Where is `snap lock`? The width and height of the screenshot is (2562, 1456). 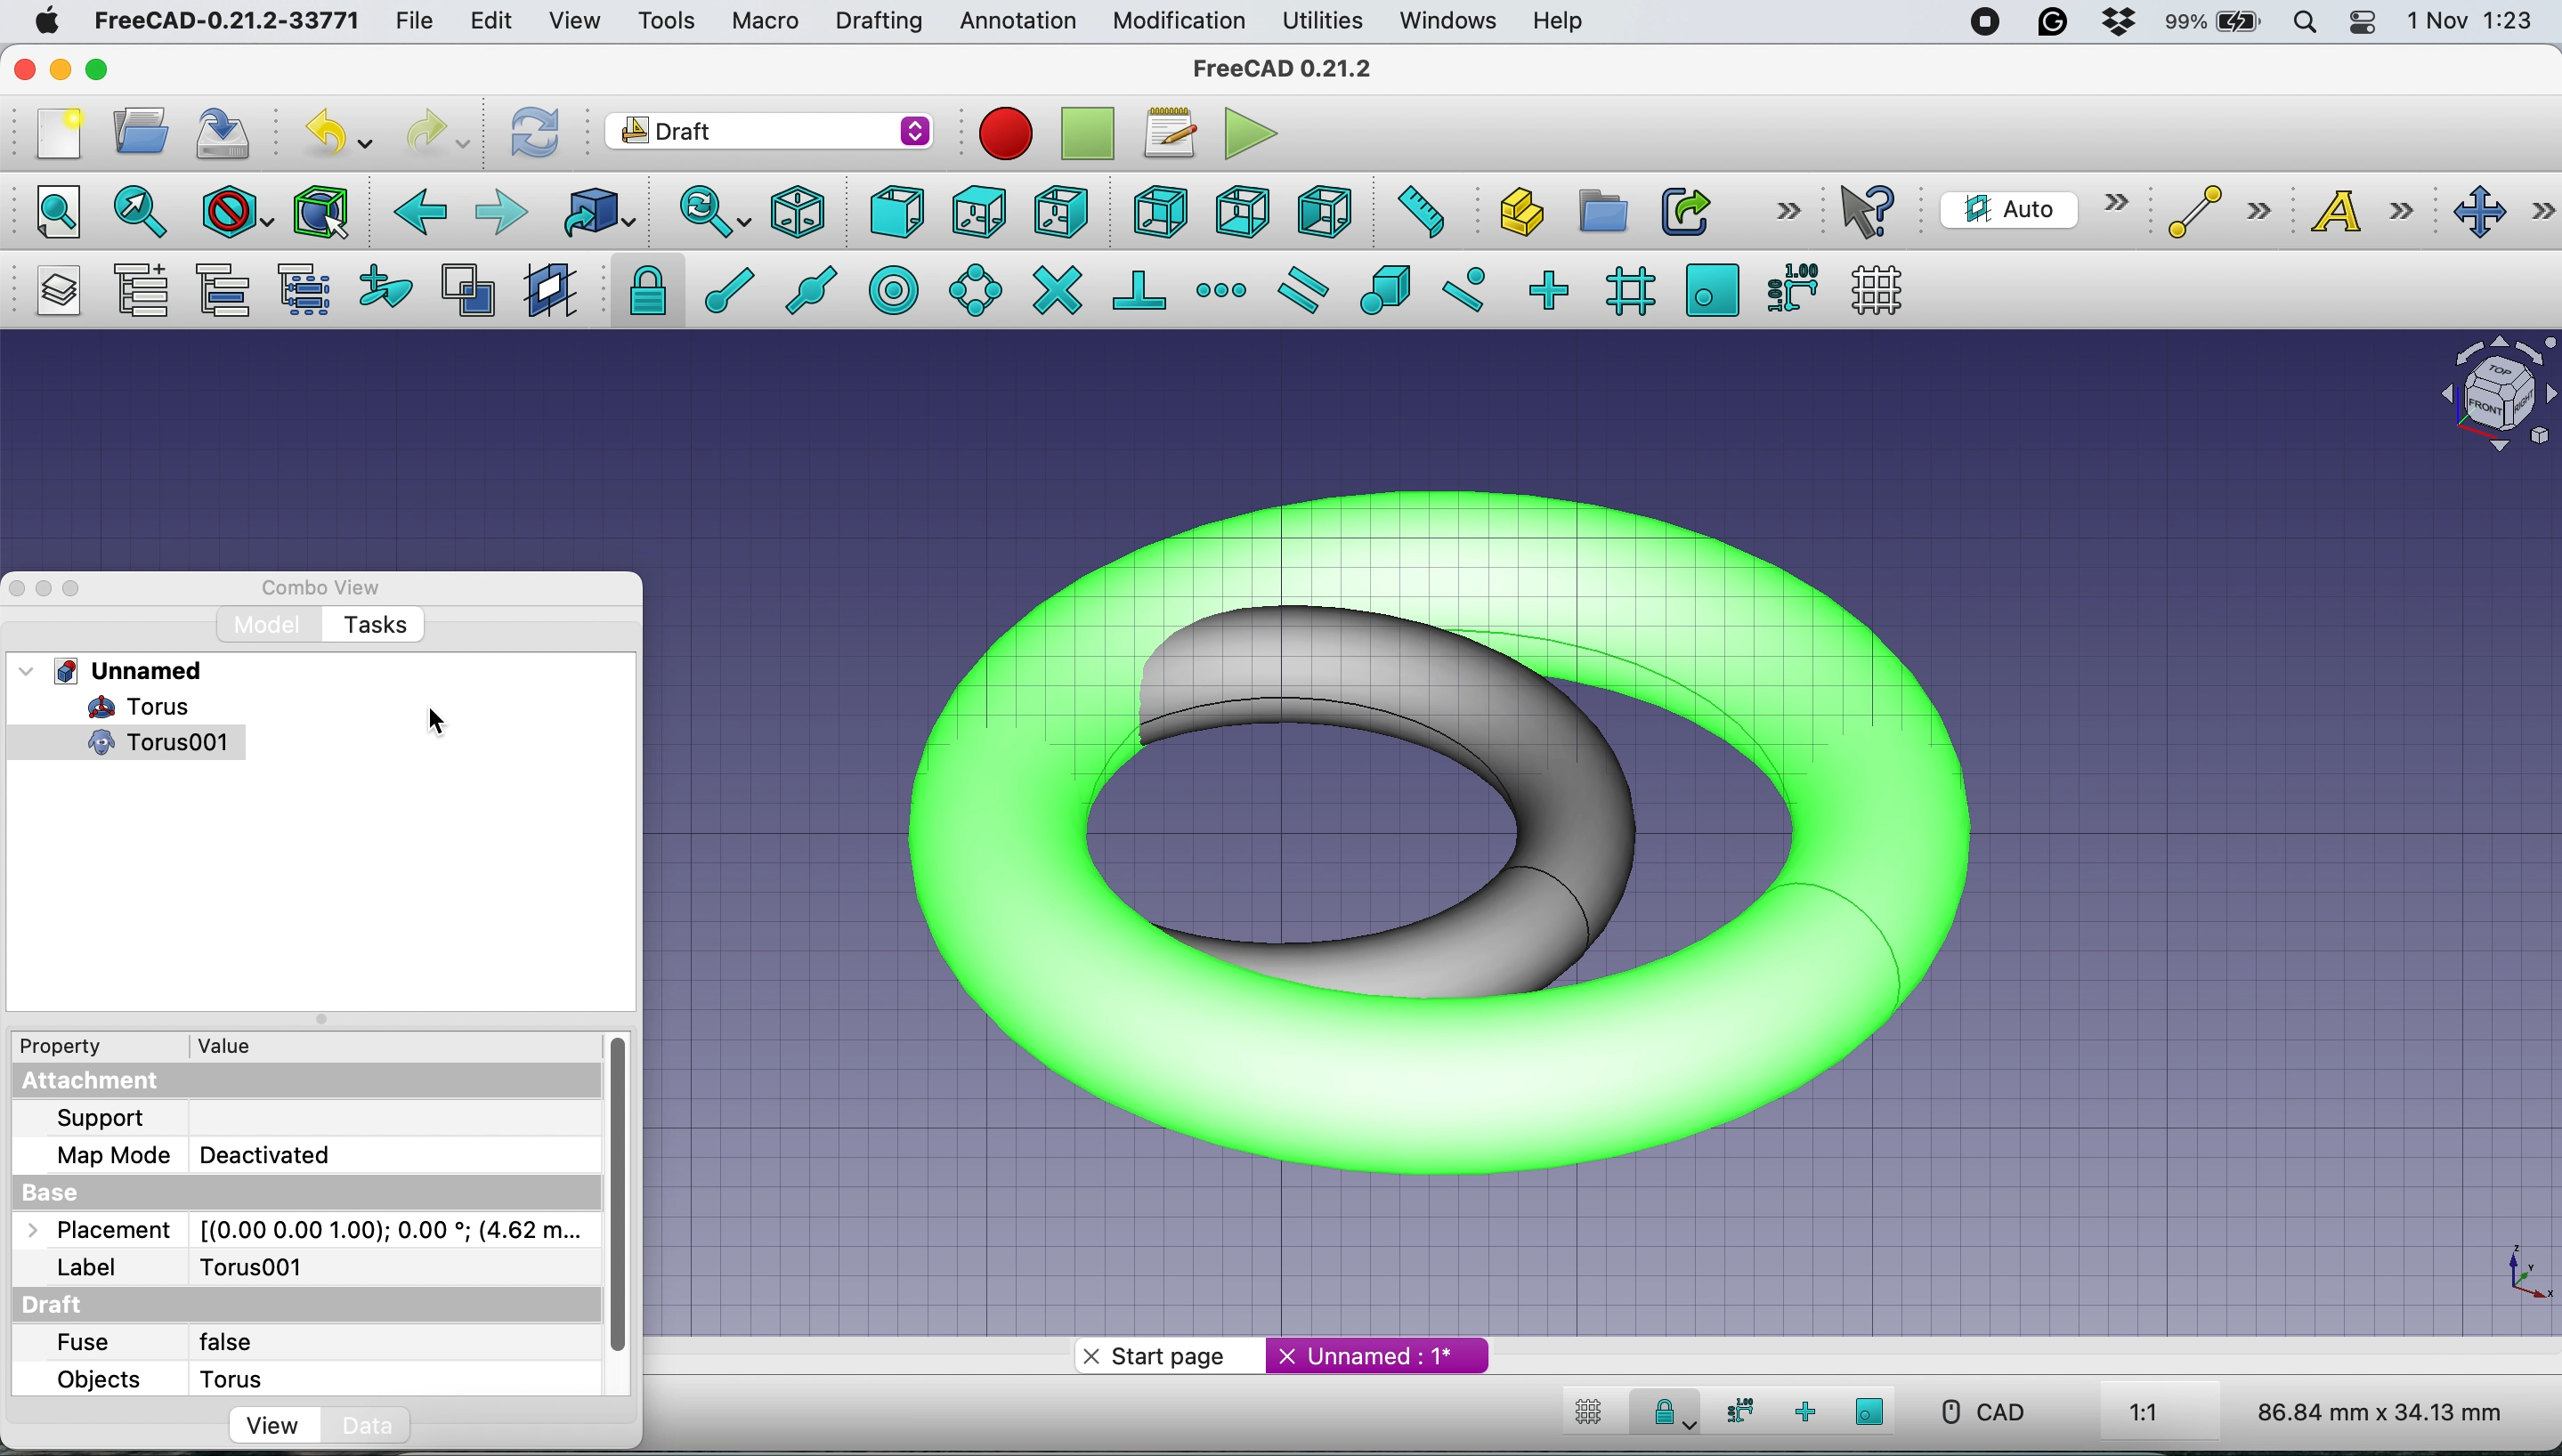
snap lock is located at coordinates (638, 290).